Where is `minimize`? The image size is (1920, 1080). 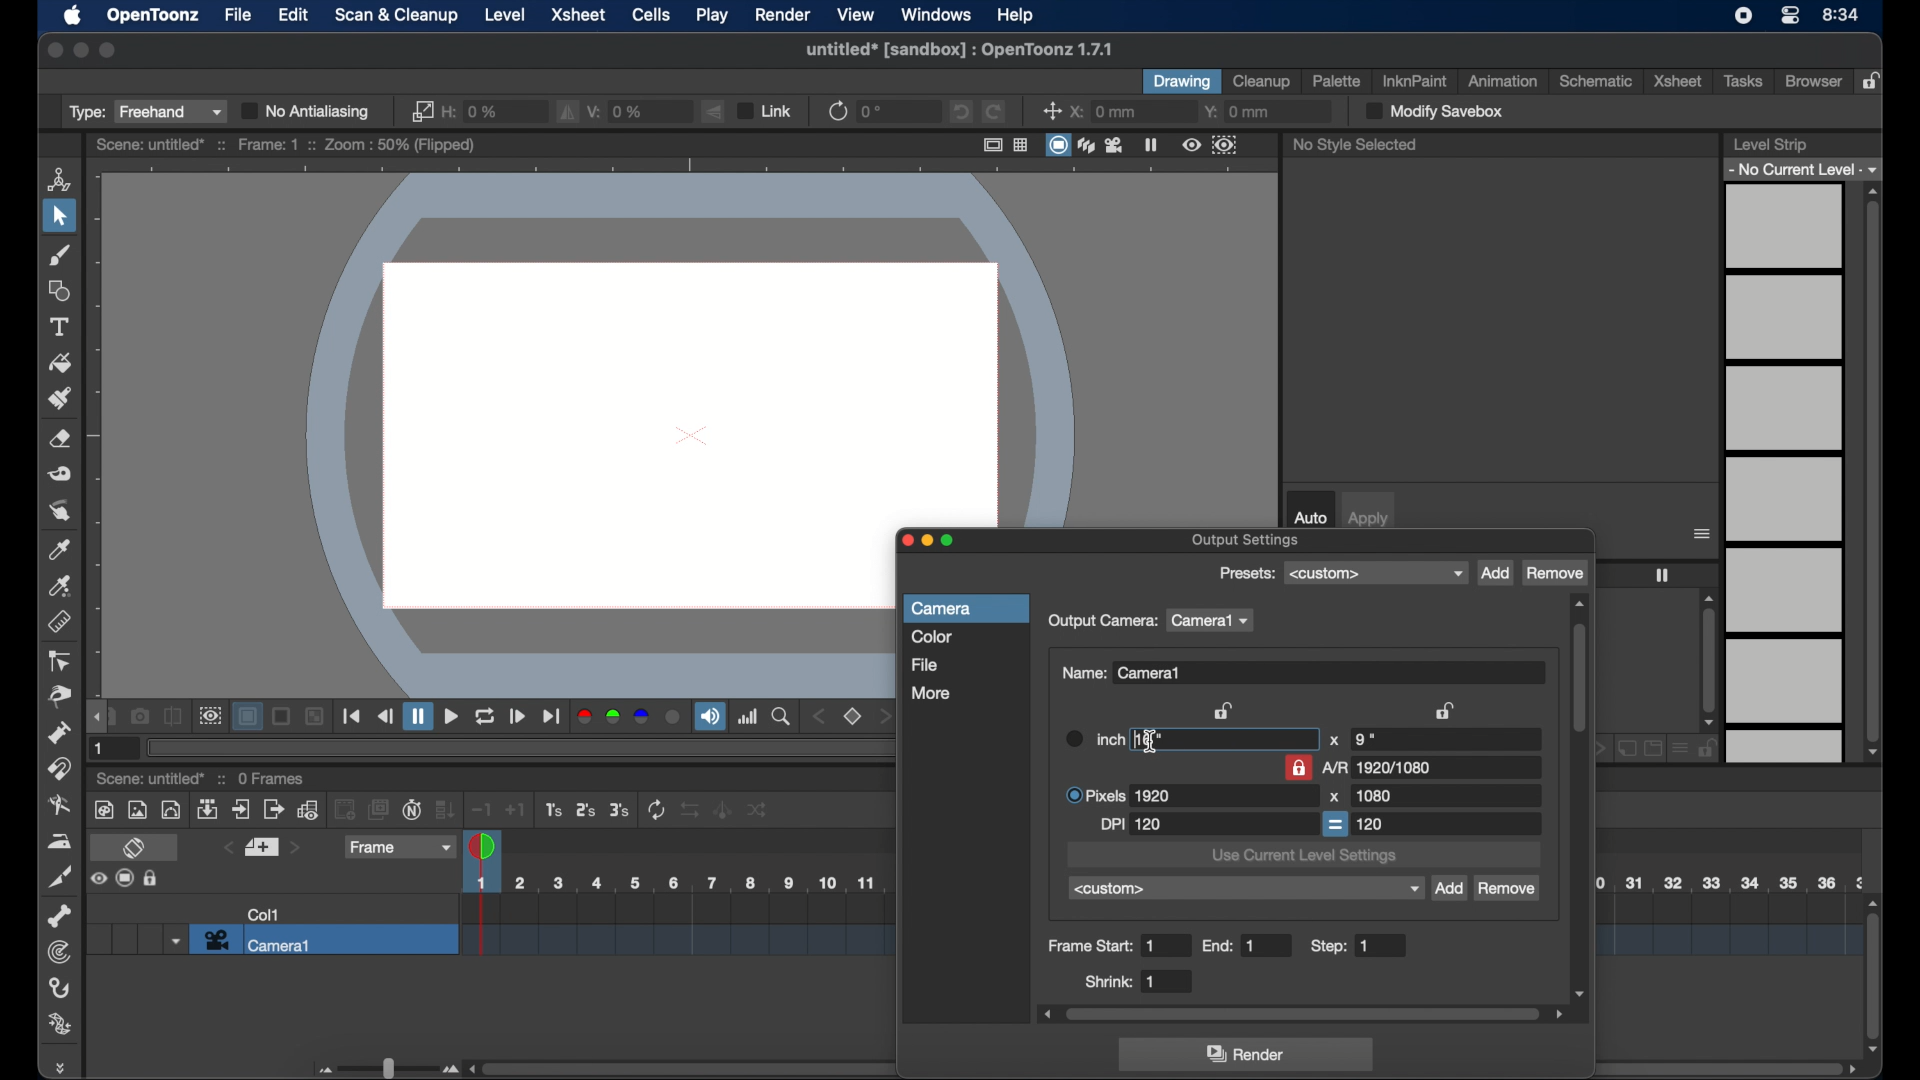 minimize is located at coordinates (79, 50).